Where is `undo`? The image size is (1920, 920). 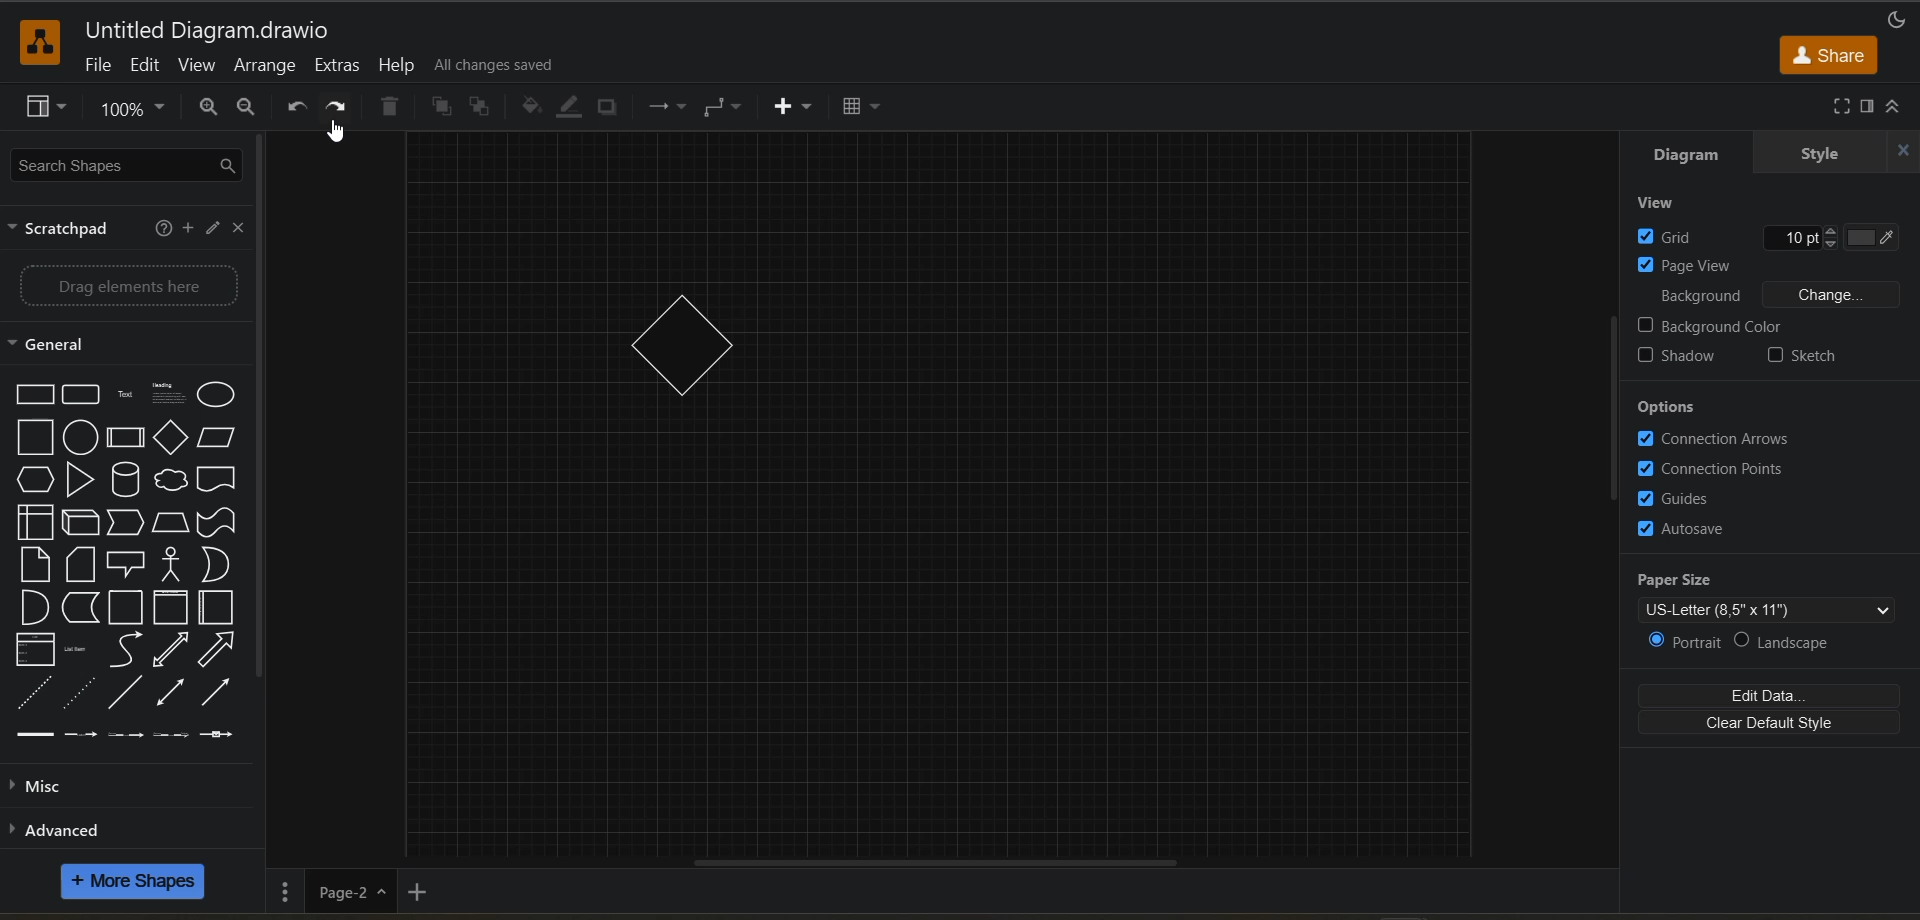
undo is located at coordinates (294, 110).